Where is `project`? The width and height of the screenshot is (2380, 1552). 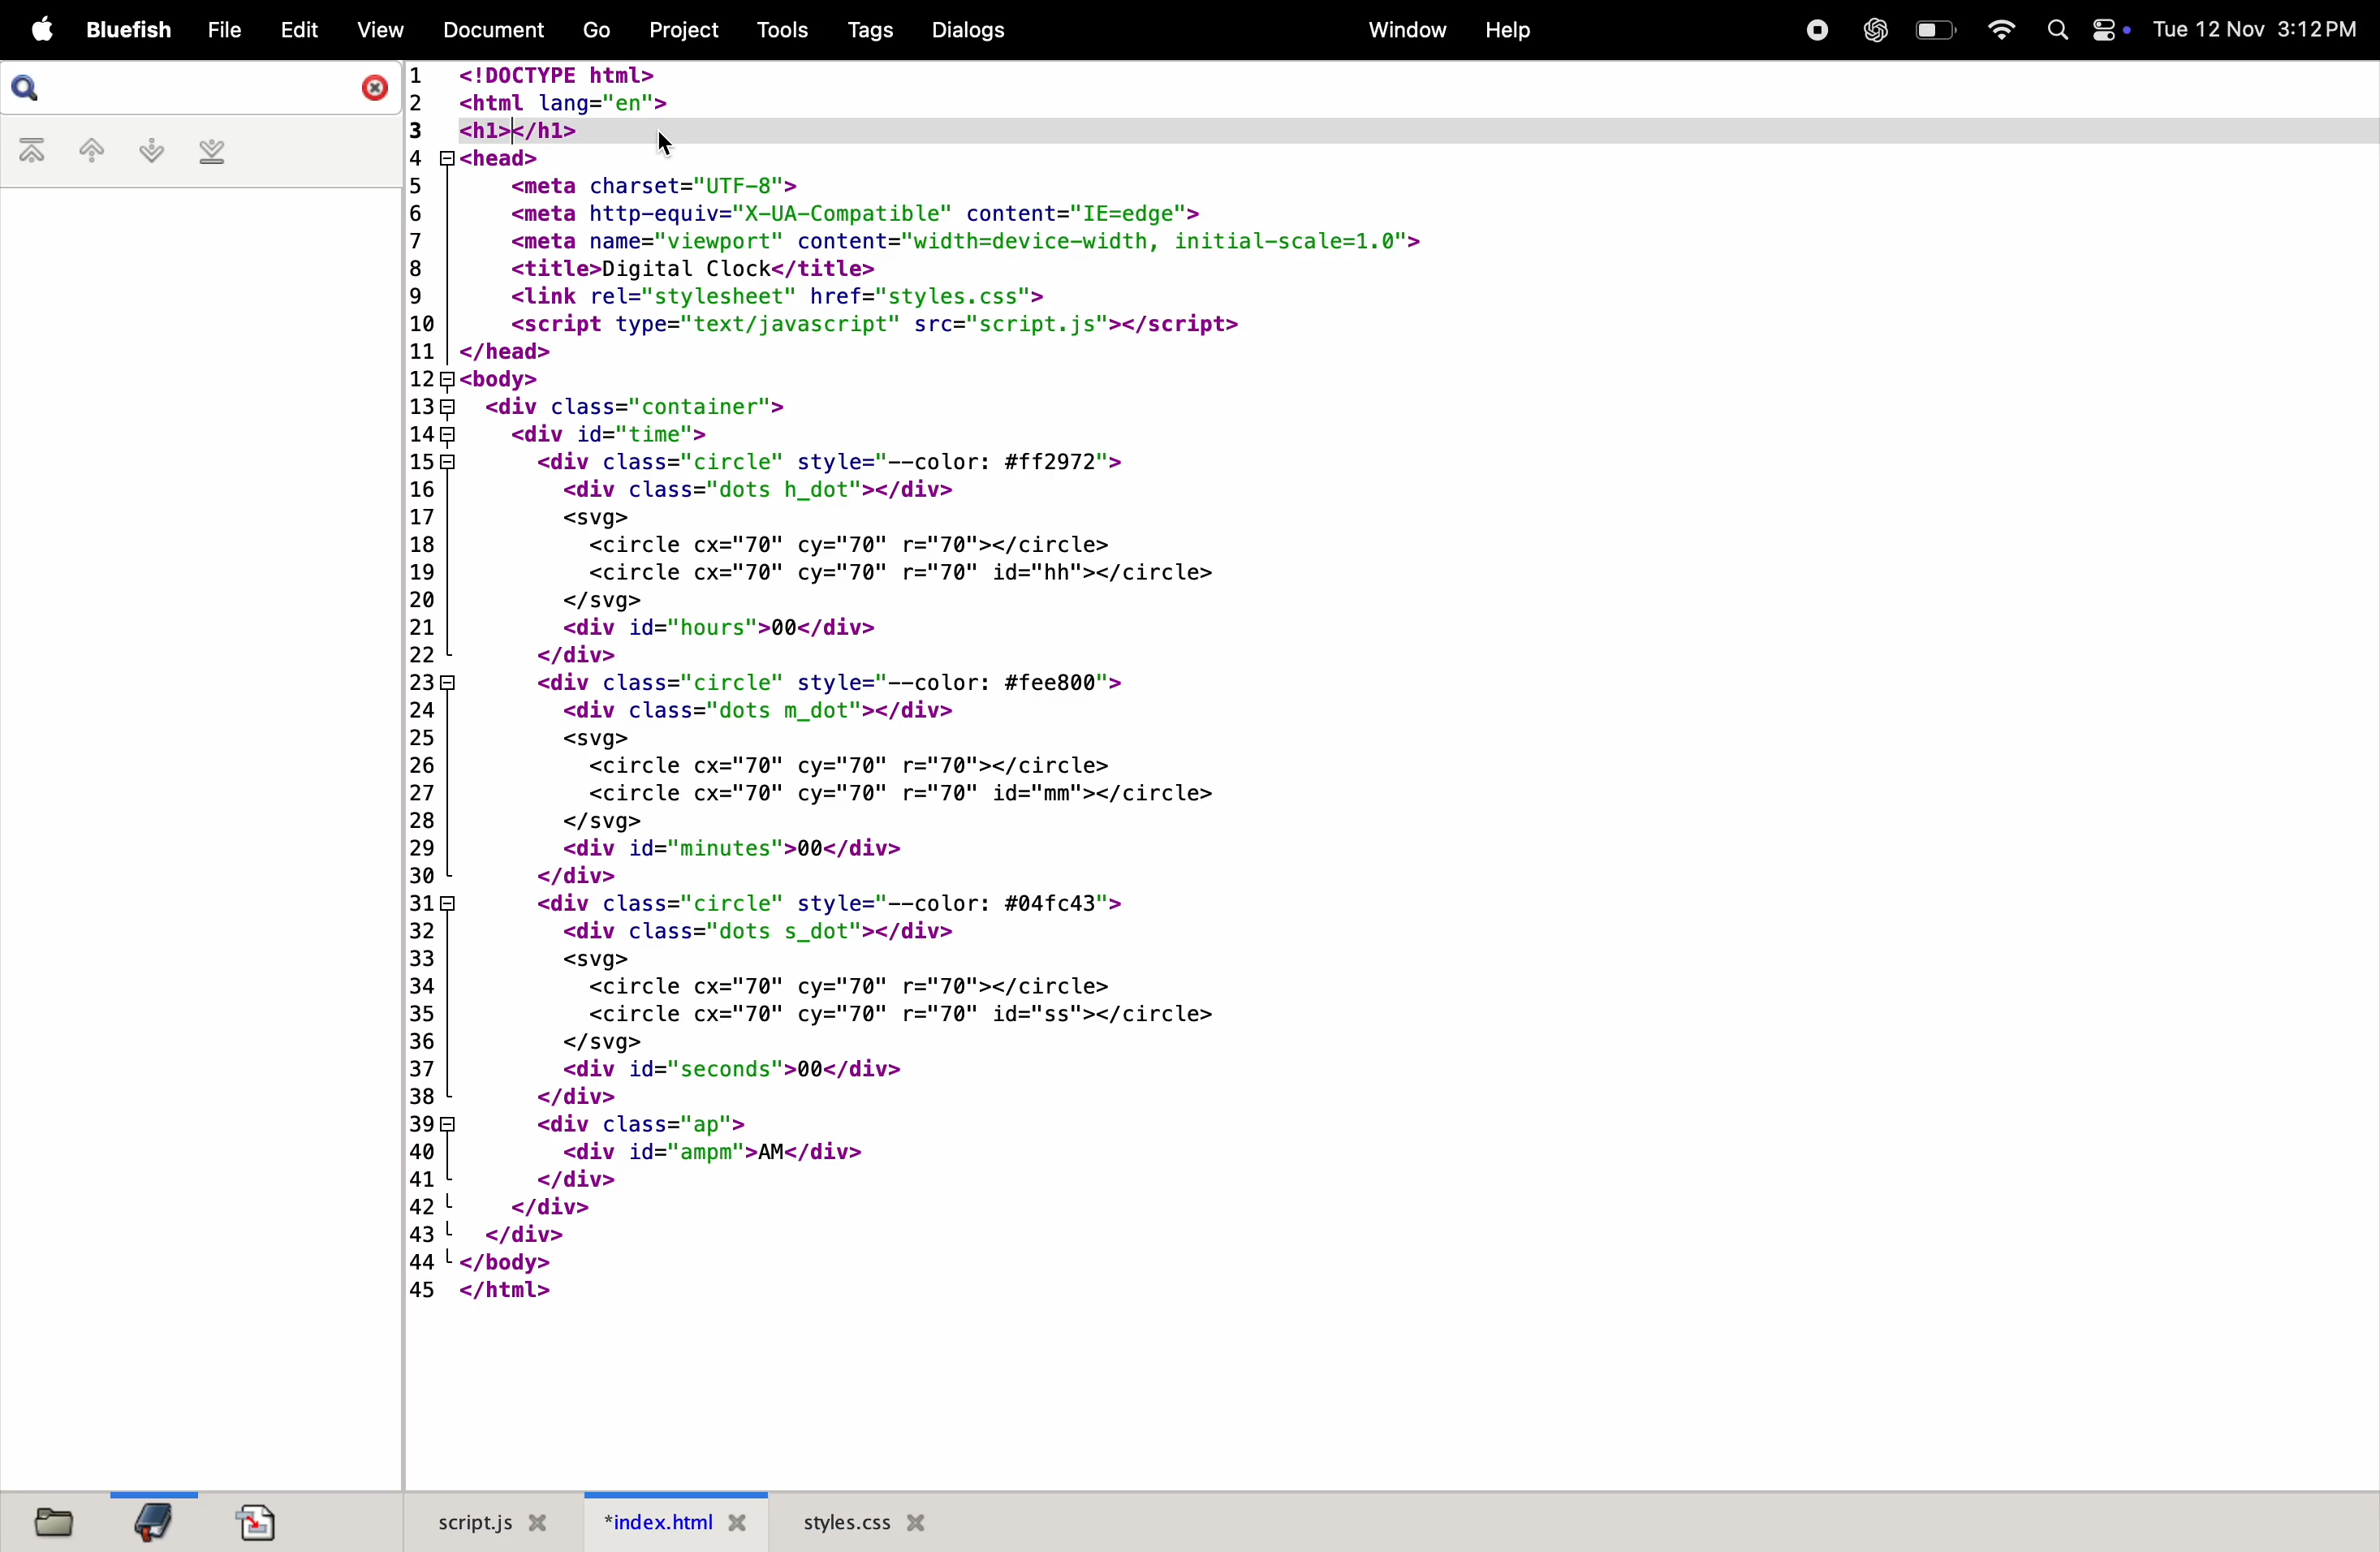 project is located at coordinates (680, 28).